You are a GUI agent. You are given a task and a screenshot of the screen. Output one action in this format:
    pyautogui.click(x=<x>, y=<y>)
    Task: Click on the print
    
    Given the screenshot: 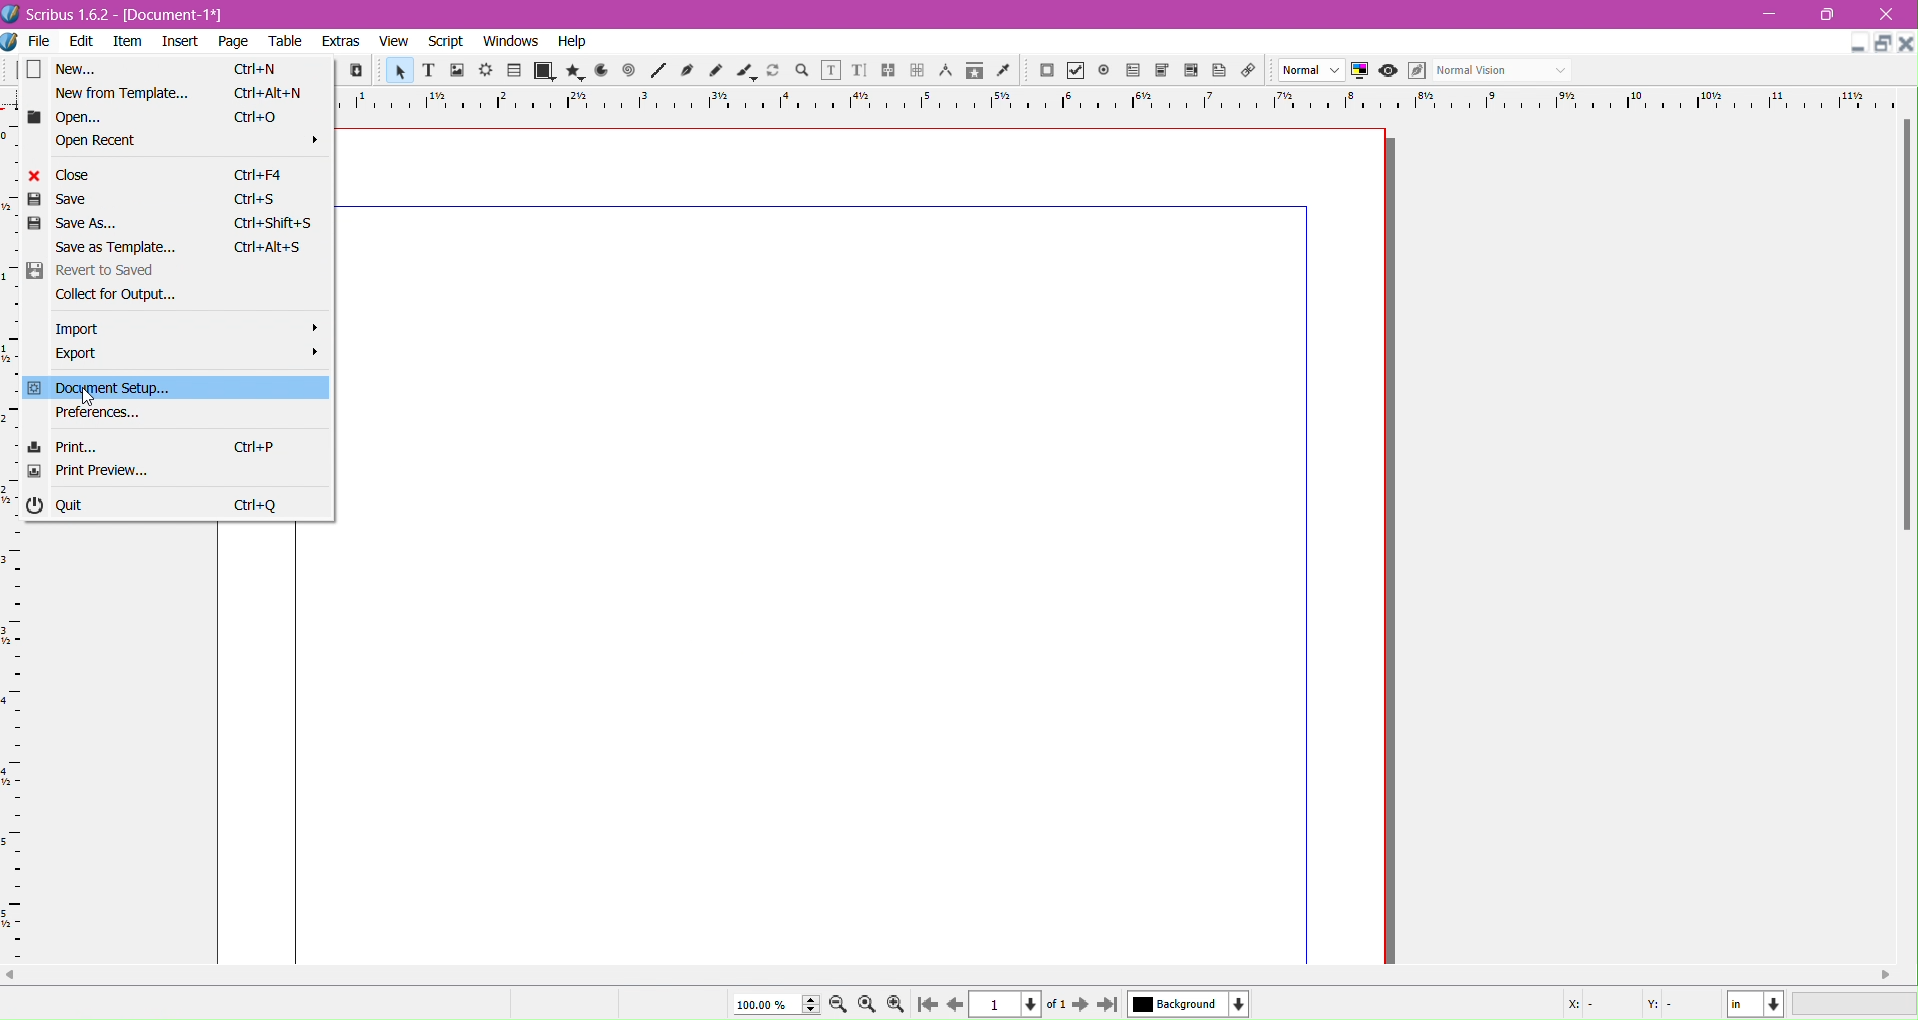 What is the action you would take?
    pyautogui.click(x=61, y=447)
    